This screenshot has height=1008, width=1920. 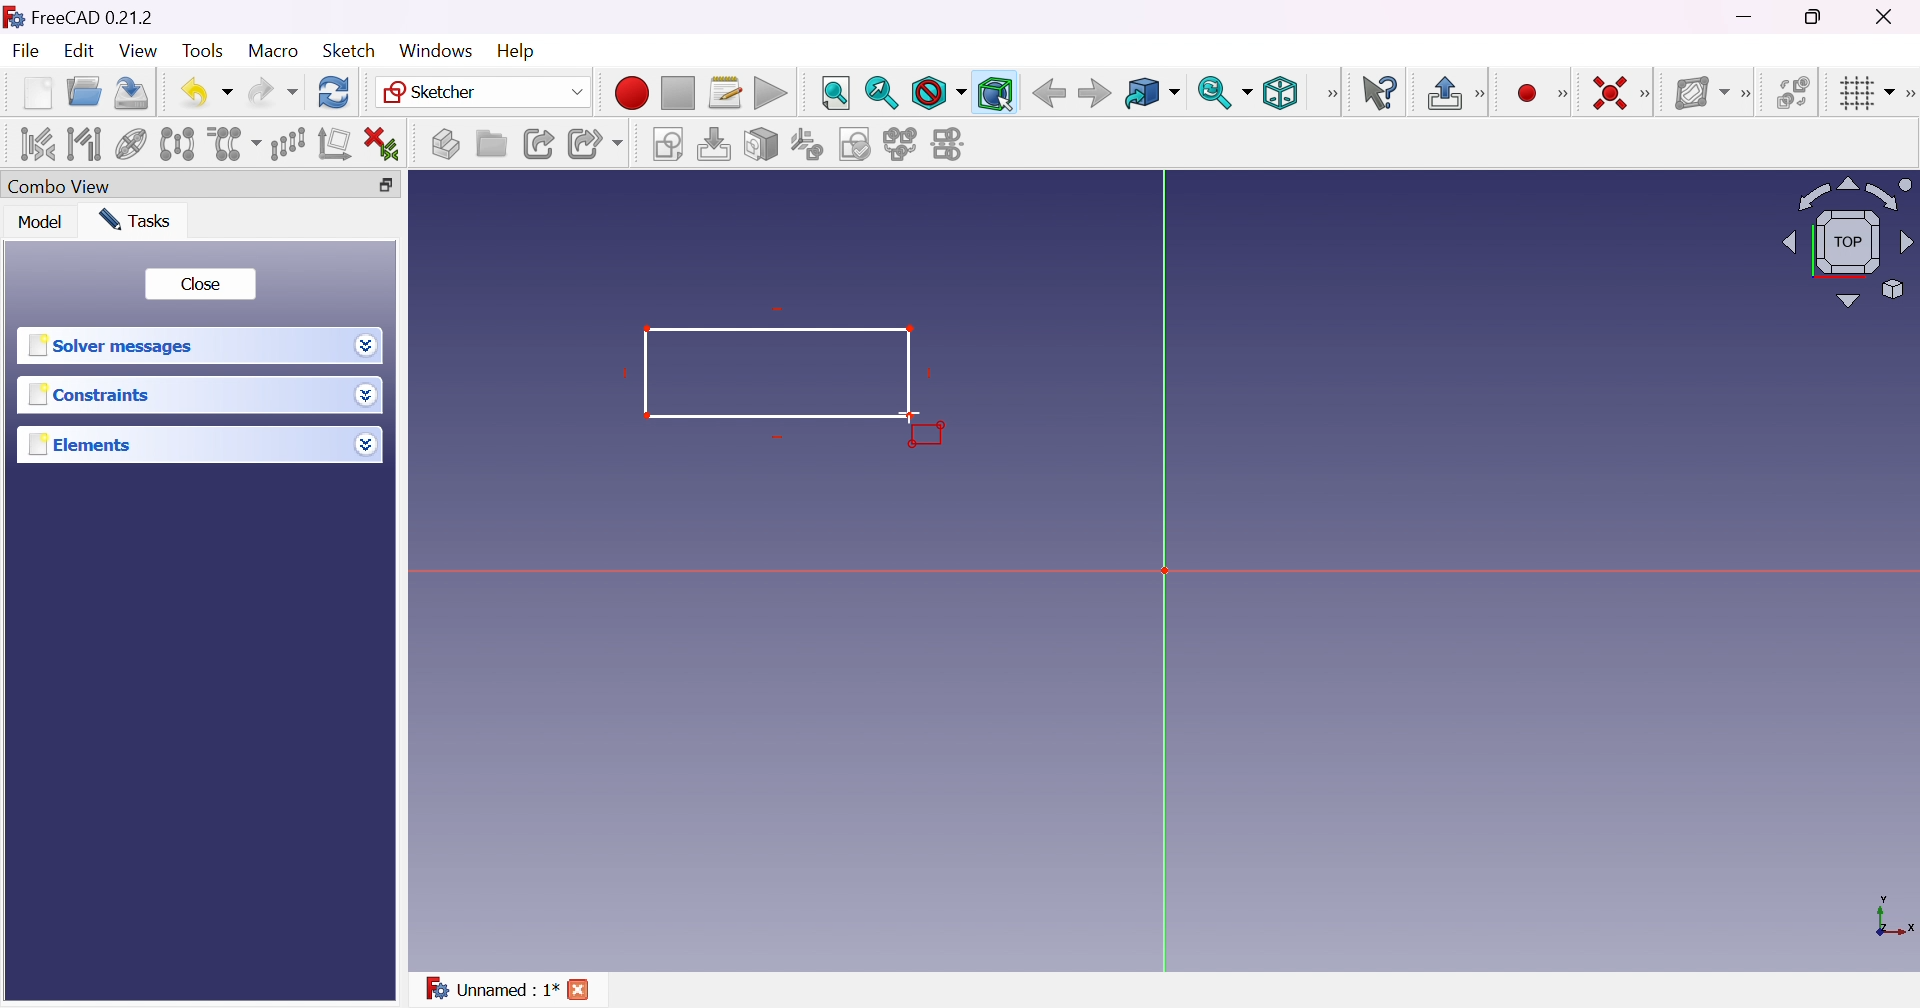 What do you see at coordinates (632, 92) in the screenshot?
I see `Macro recording...` at bounding box center [632, 92].